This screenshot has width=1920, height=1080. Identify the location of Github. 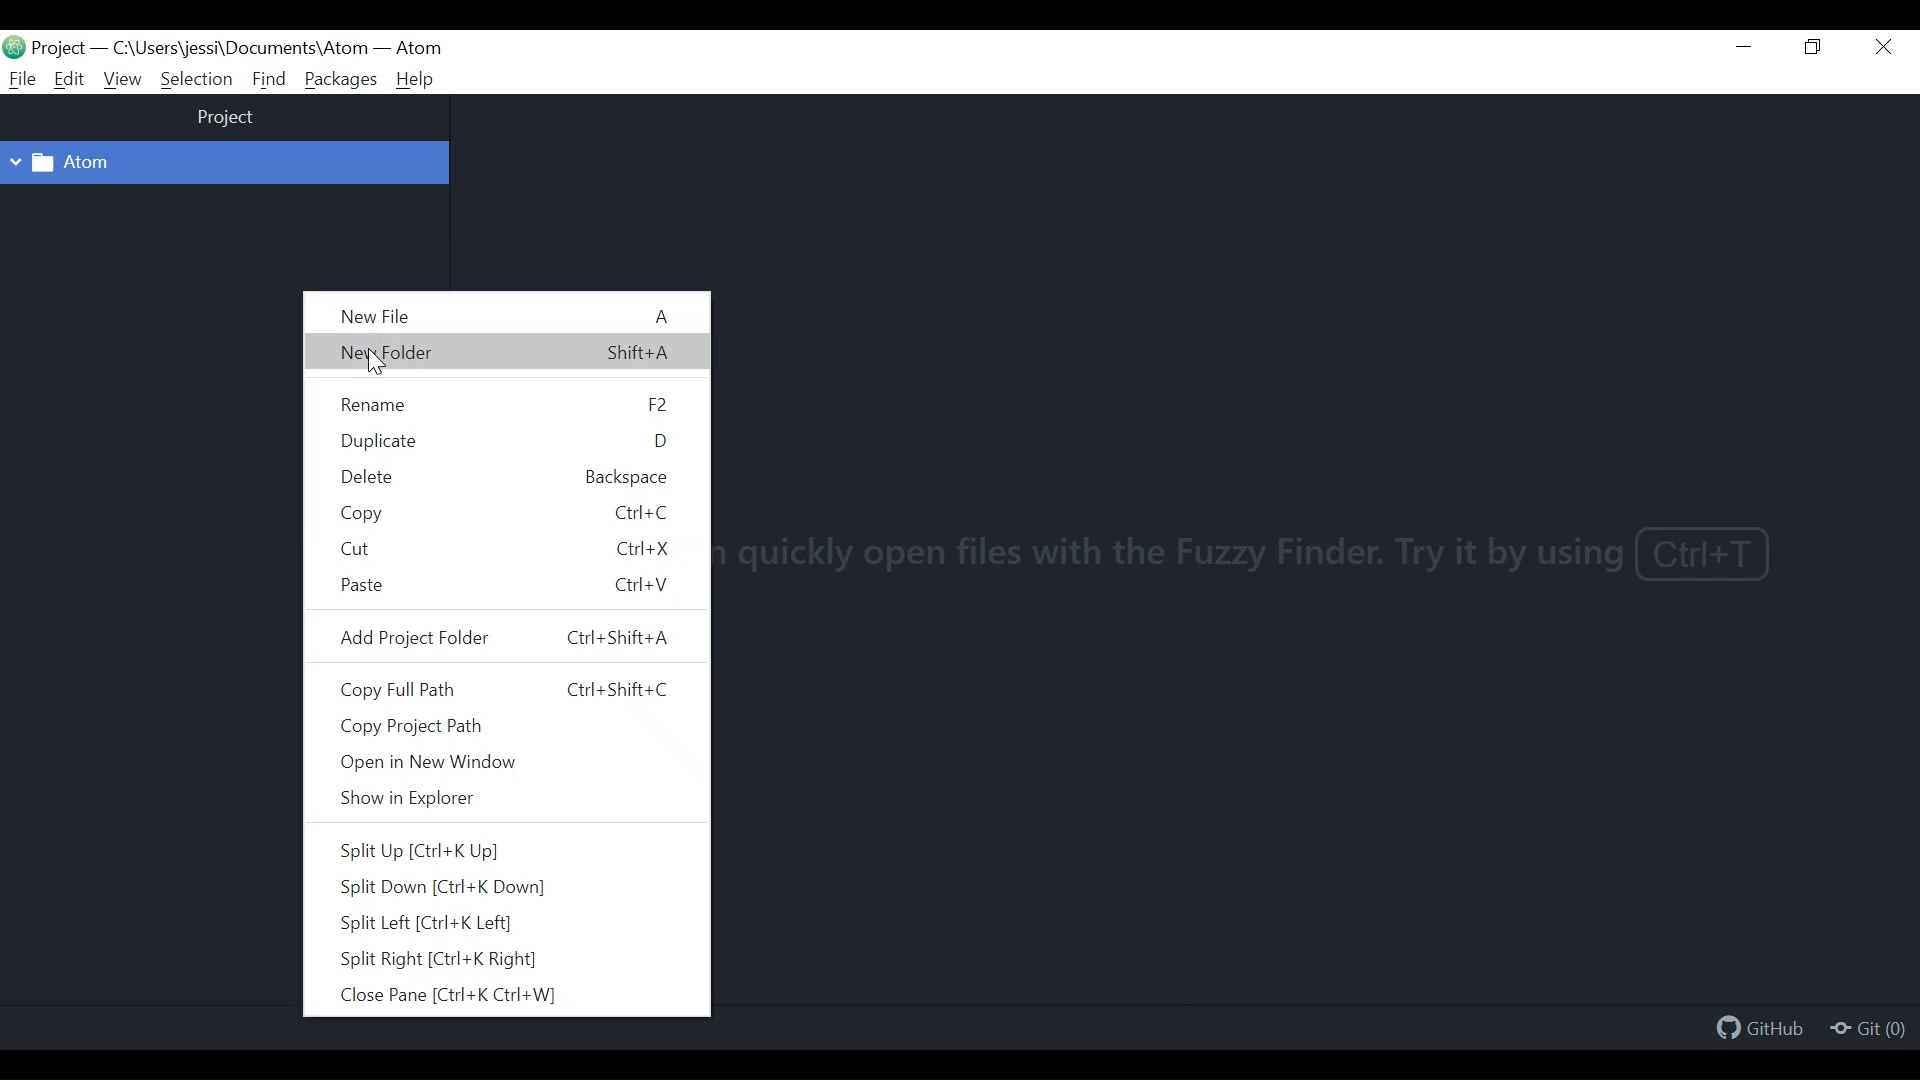
(1762, 1031).